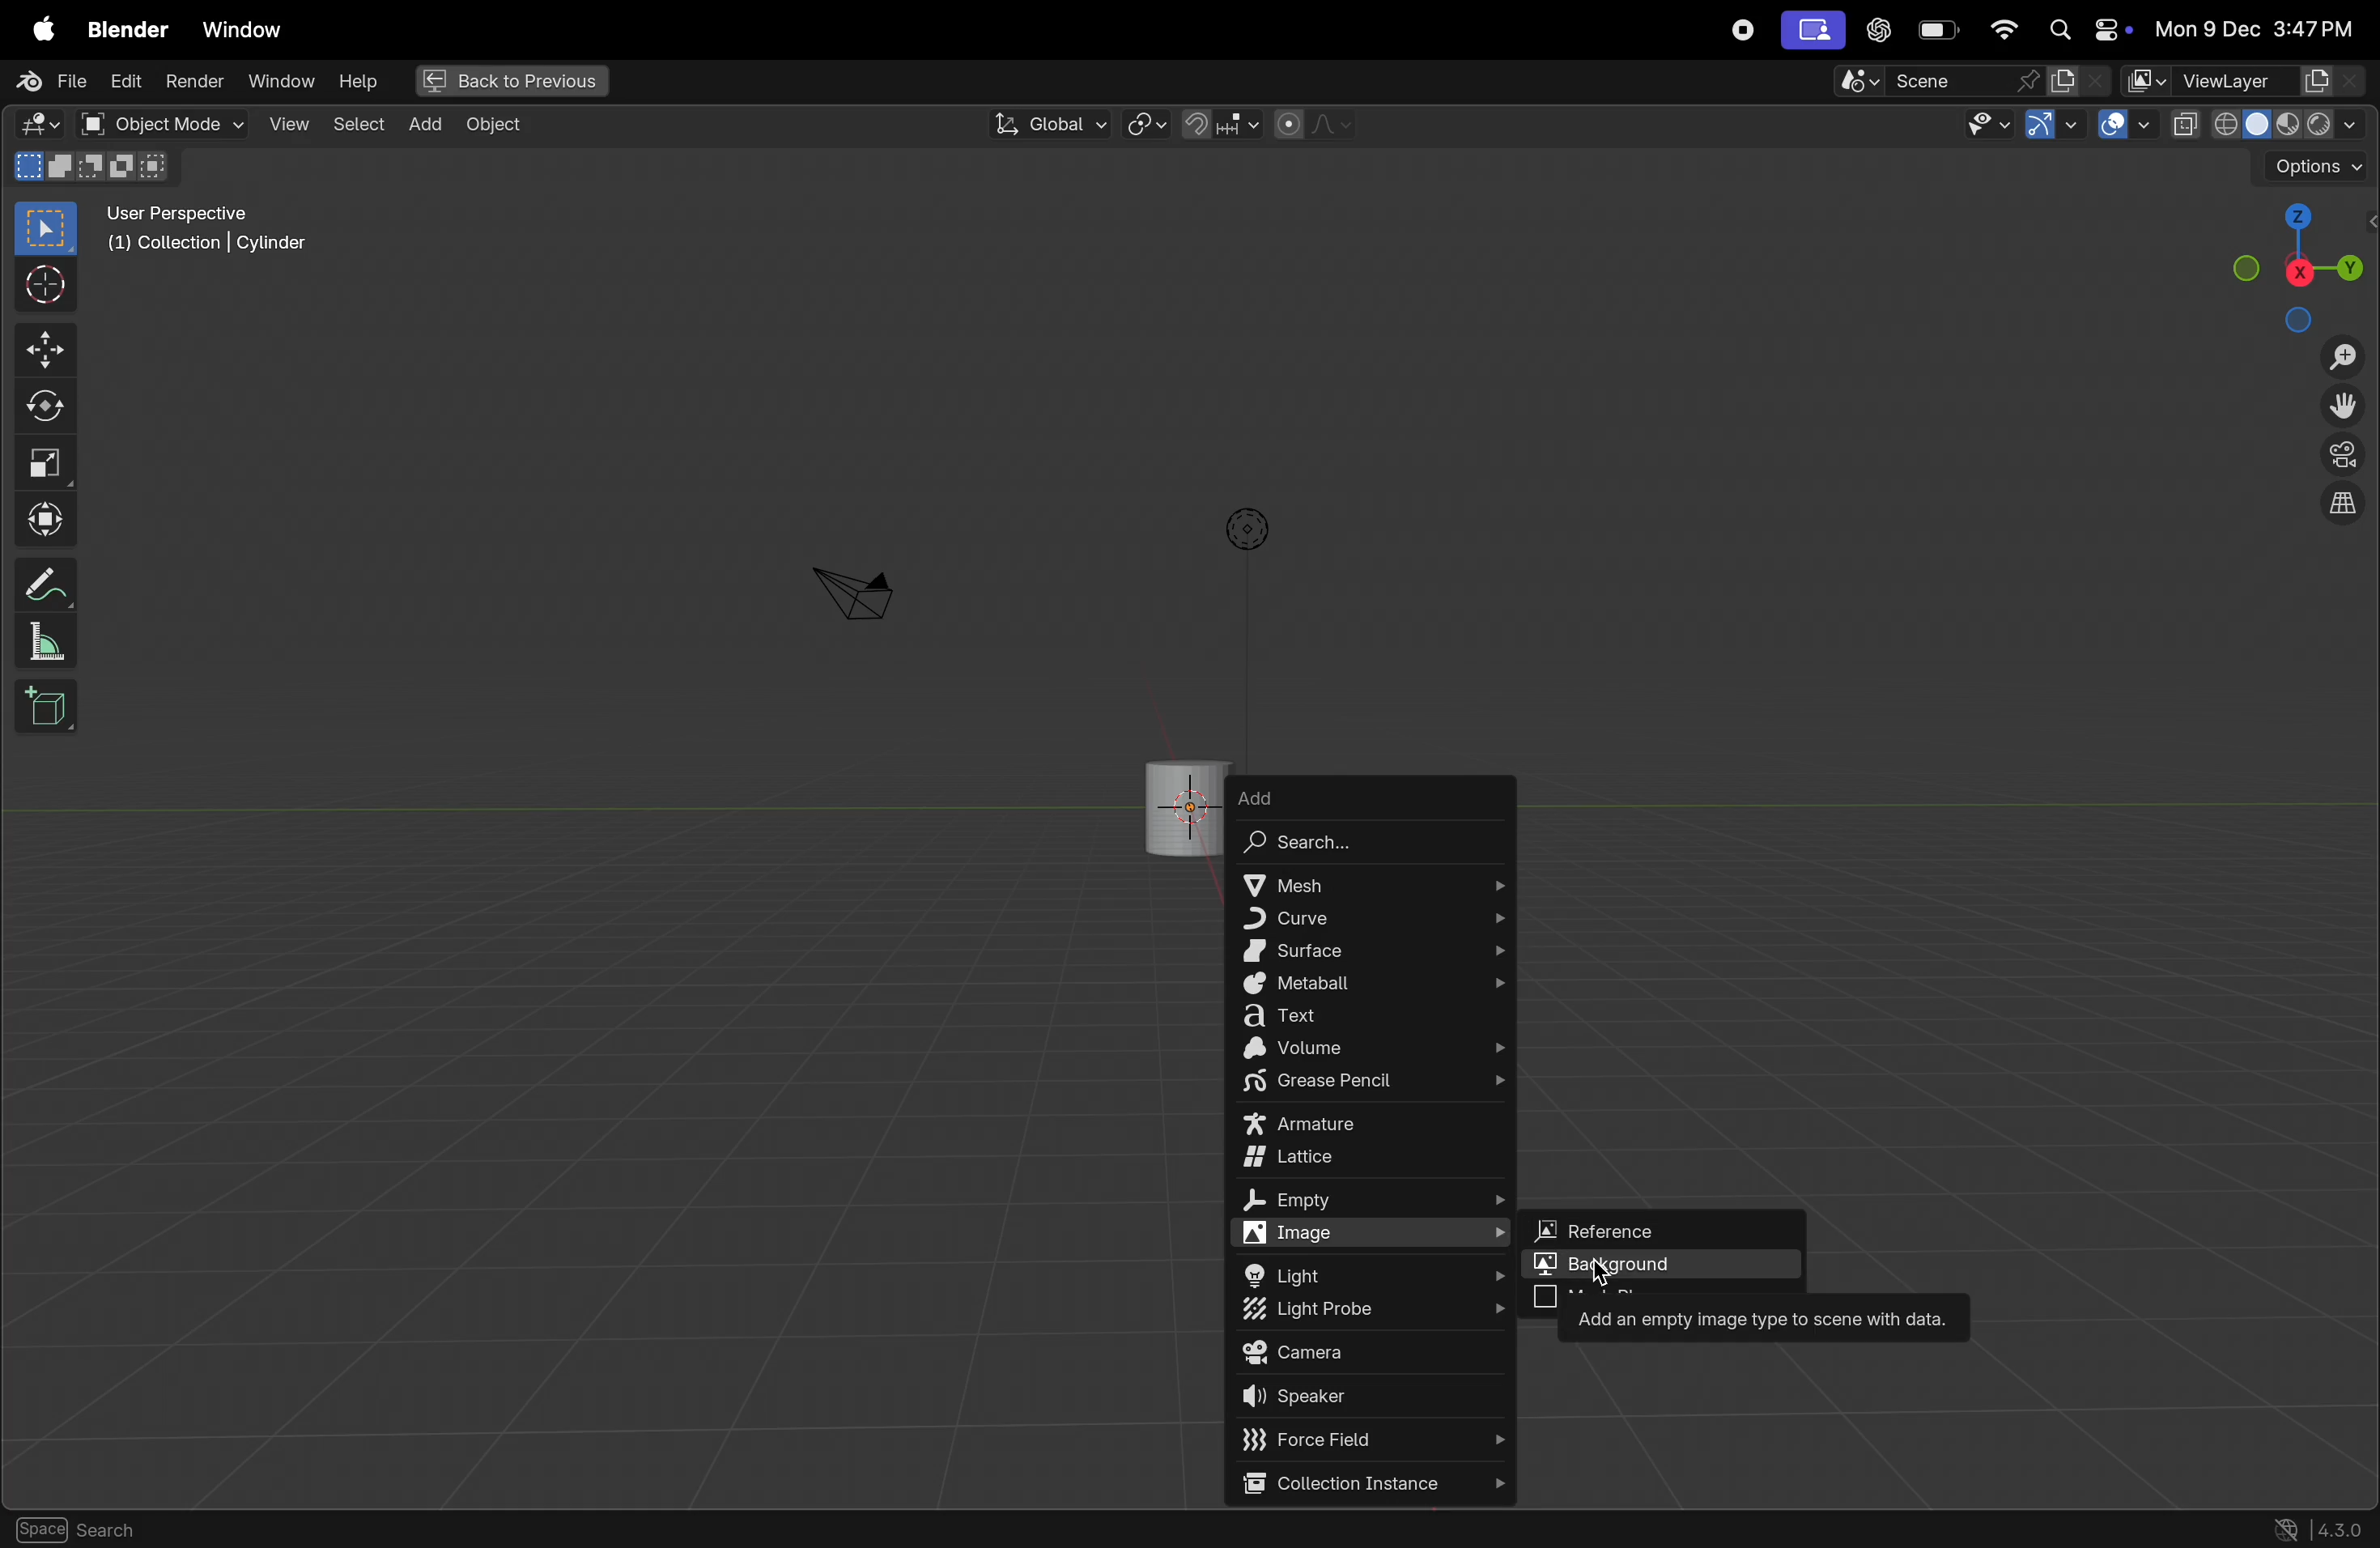 The height and width of the screenshot is (1548, 2380). What do you see at coordinates (1373, 1084) in the screenshot?
I see `green pencil` at bounding box center [1373, 1084].